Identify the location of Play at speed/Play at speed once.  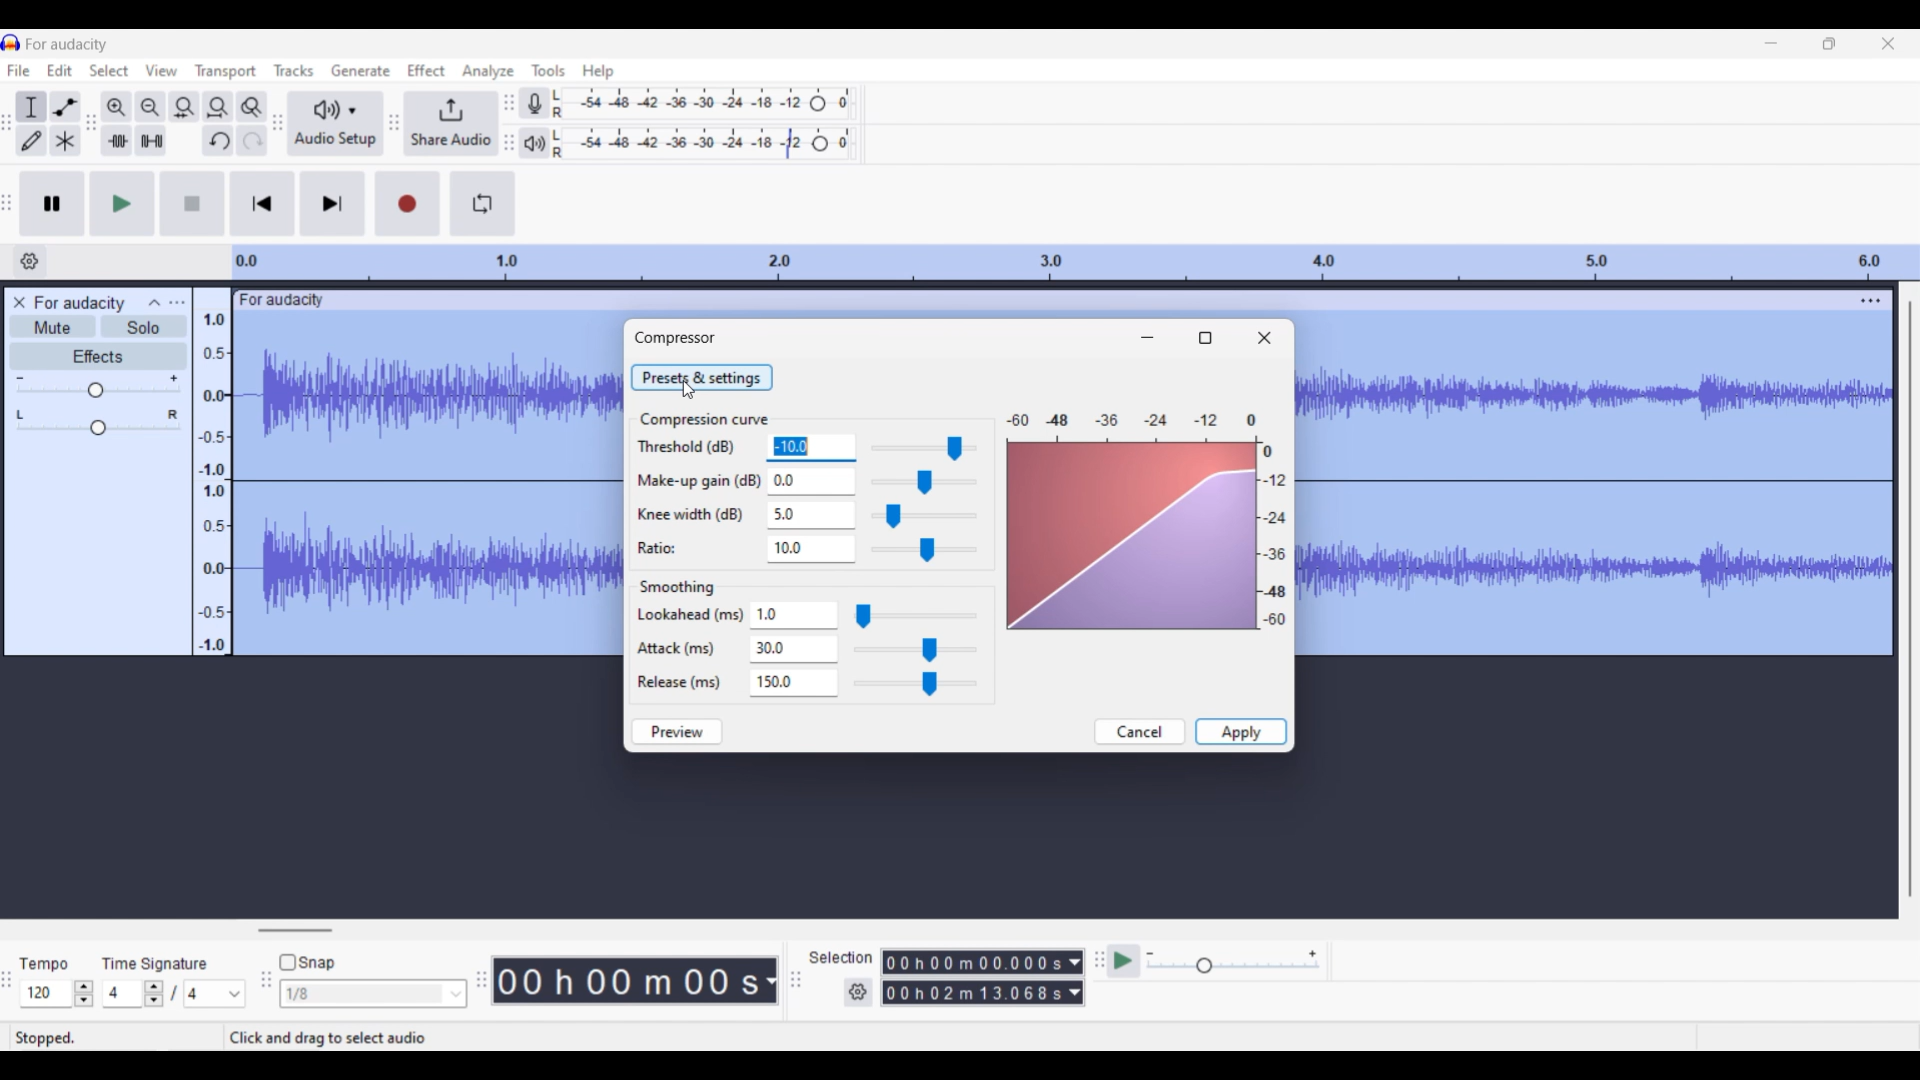
(1123, 961).